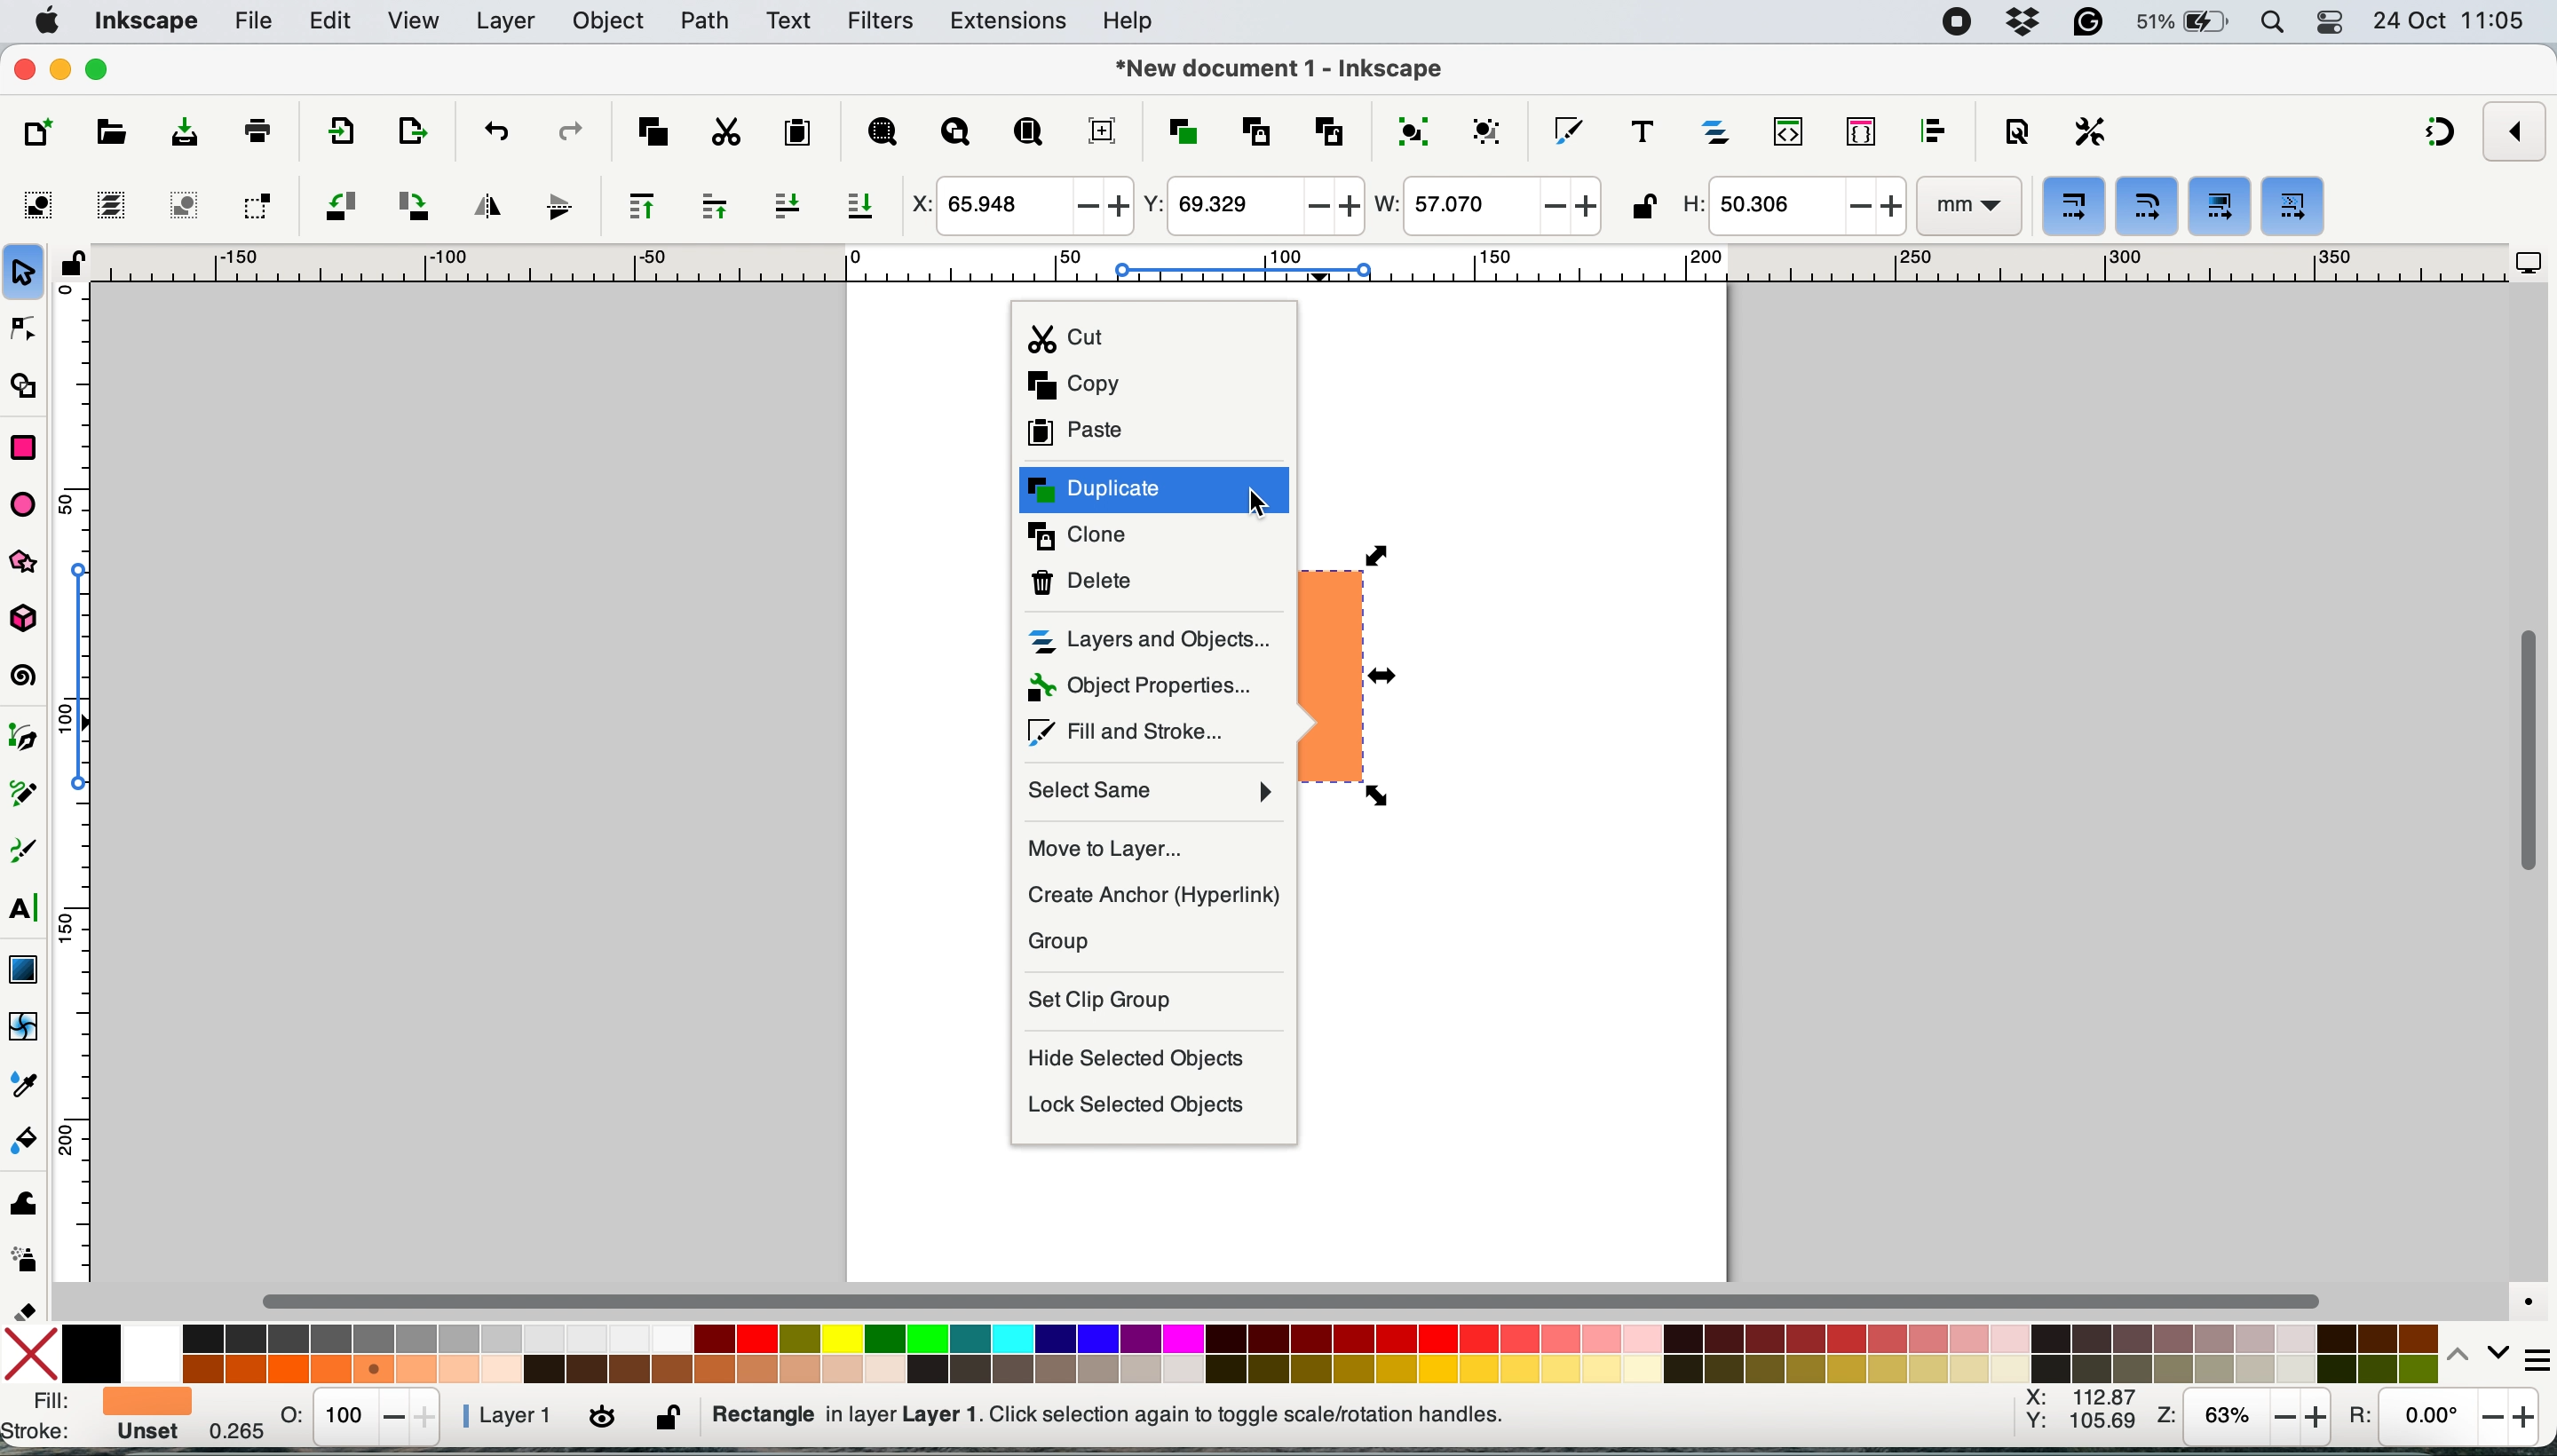  What do you see at coordinates (2334, 24) in the screenshot?
I see `control center` at bounding box center [2334, 24].